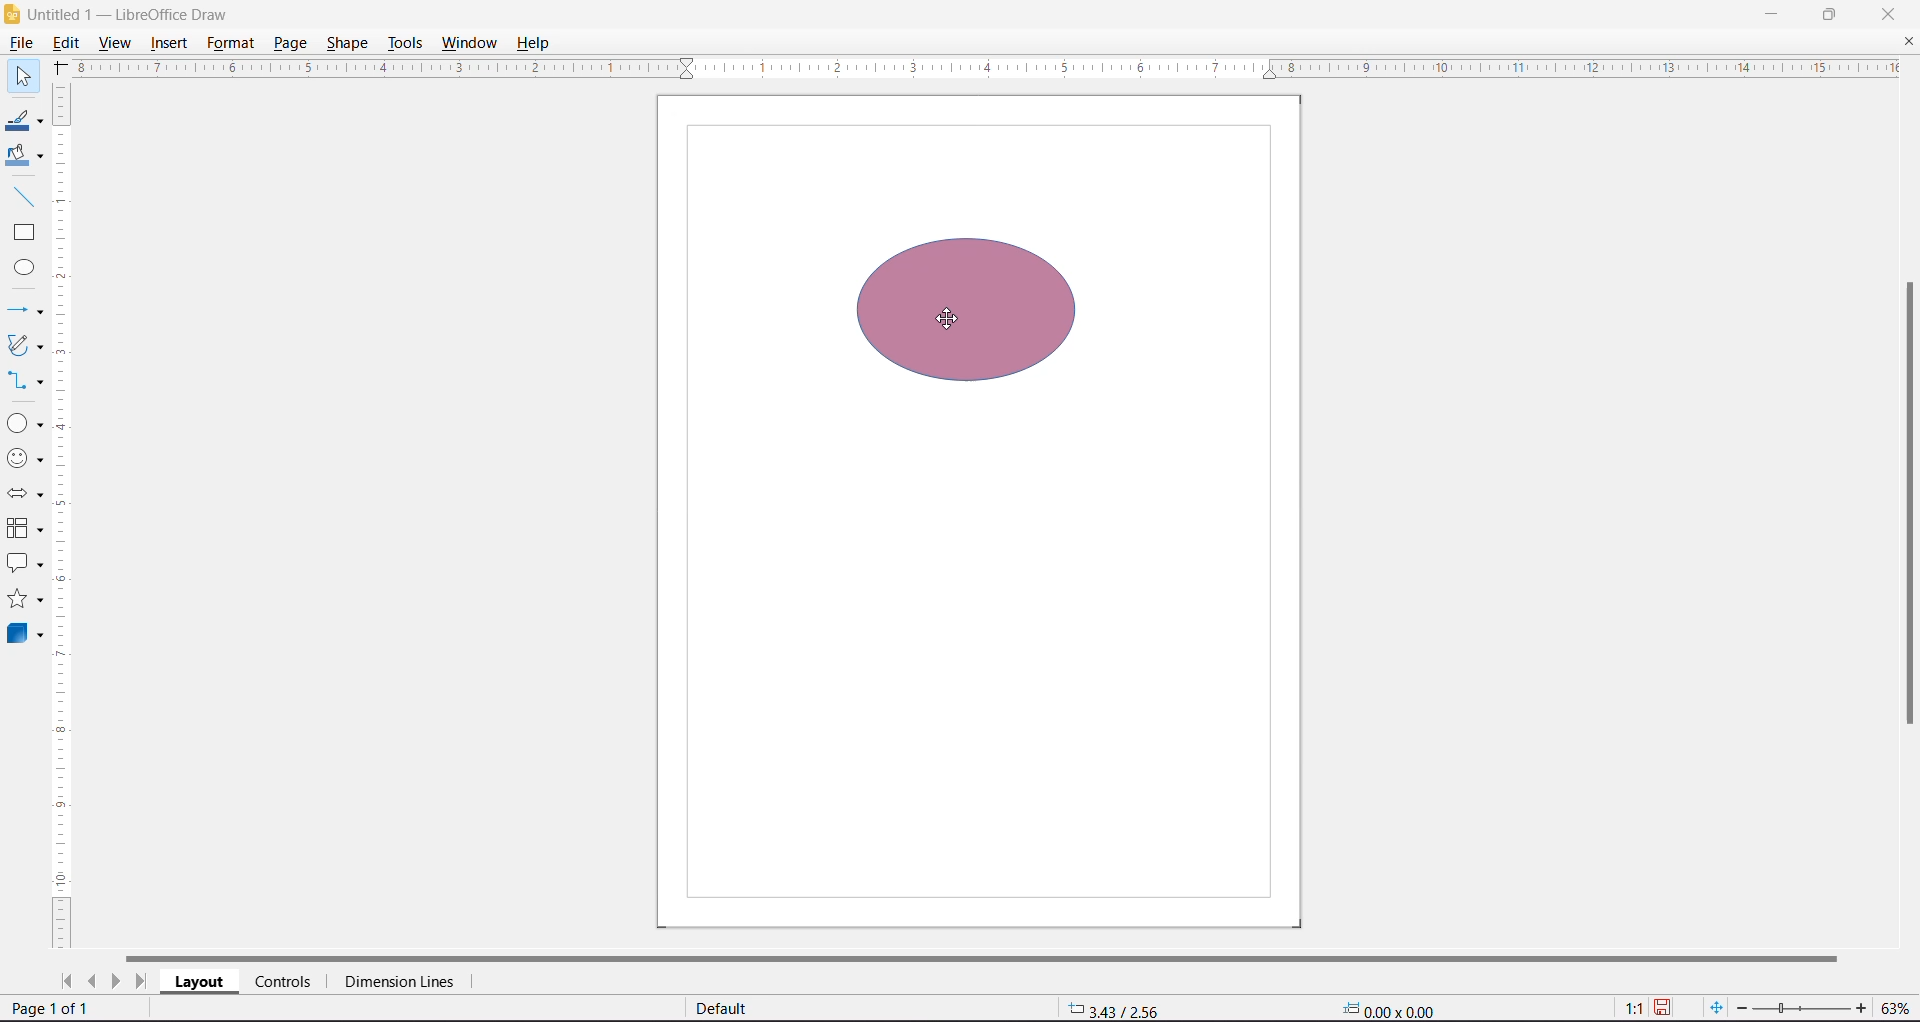  Describe the element at coordinates (1663, 1009) in the screenshot. I see `Unsaved changes` at that location.